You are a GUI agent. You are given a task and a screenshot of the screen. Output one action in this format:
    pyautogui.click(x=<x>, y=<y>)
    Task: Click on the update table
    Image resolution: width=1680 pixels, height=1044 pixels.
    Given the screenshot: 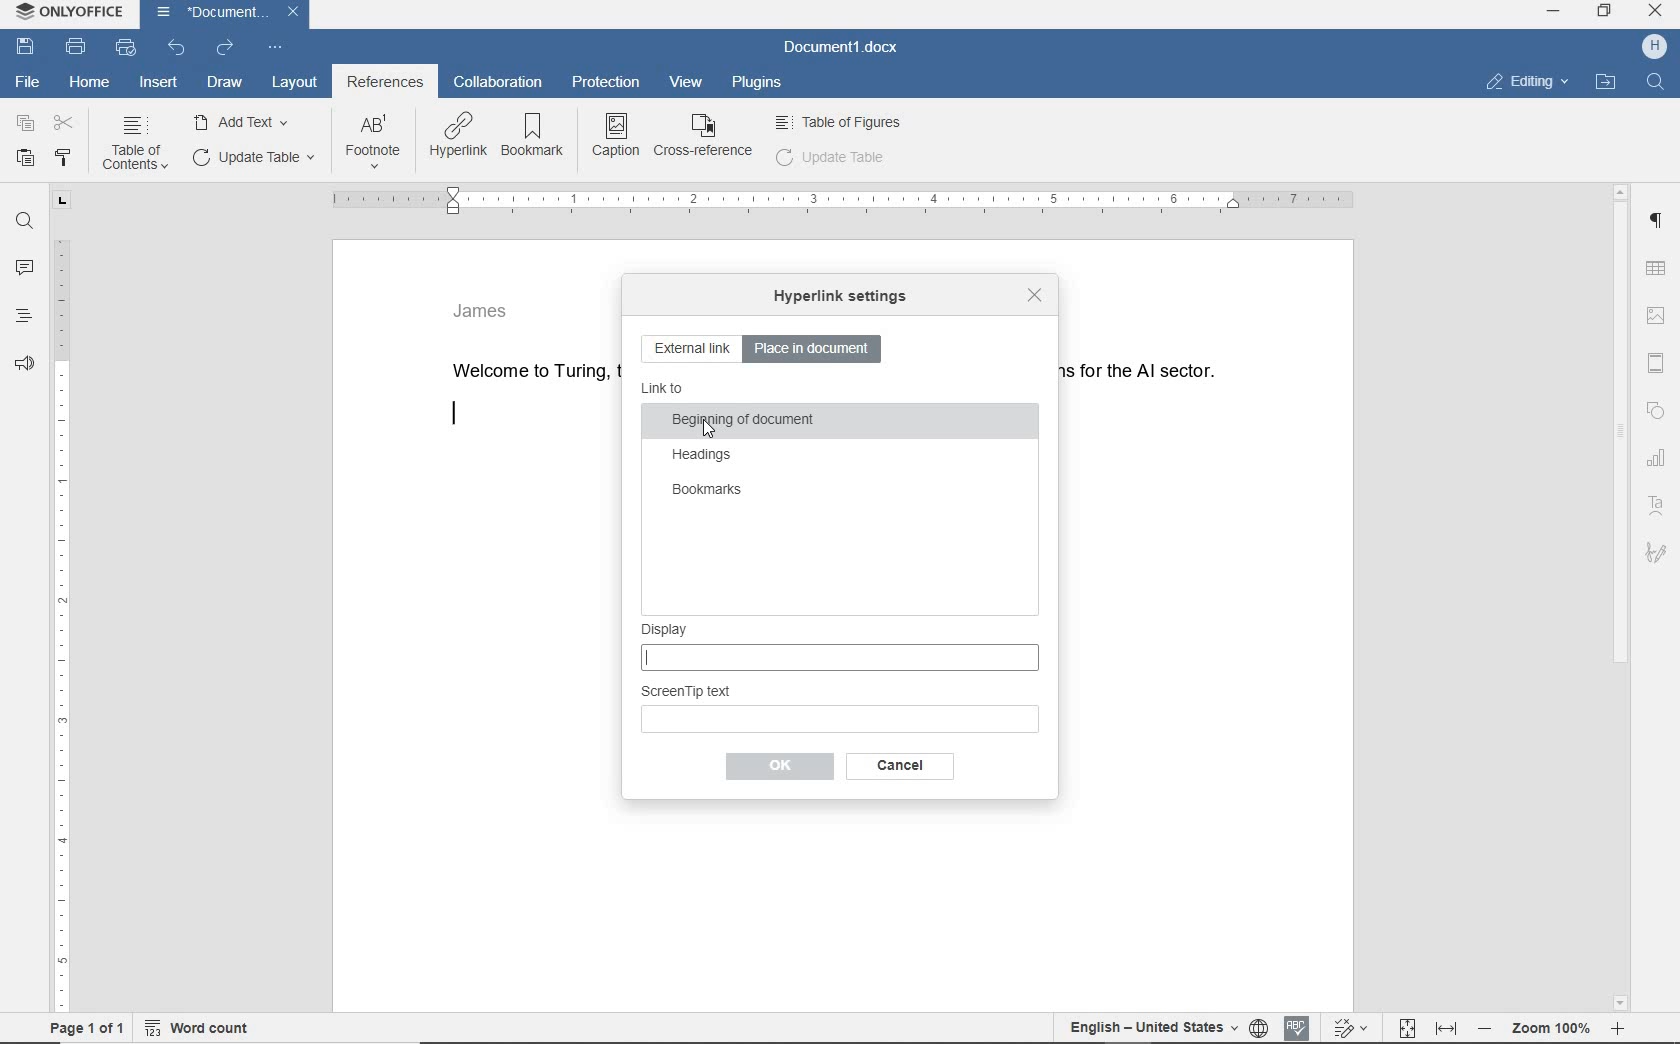 What is the action you would take?
    pyautogui.click(x=831, y=157)
    